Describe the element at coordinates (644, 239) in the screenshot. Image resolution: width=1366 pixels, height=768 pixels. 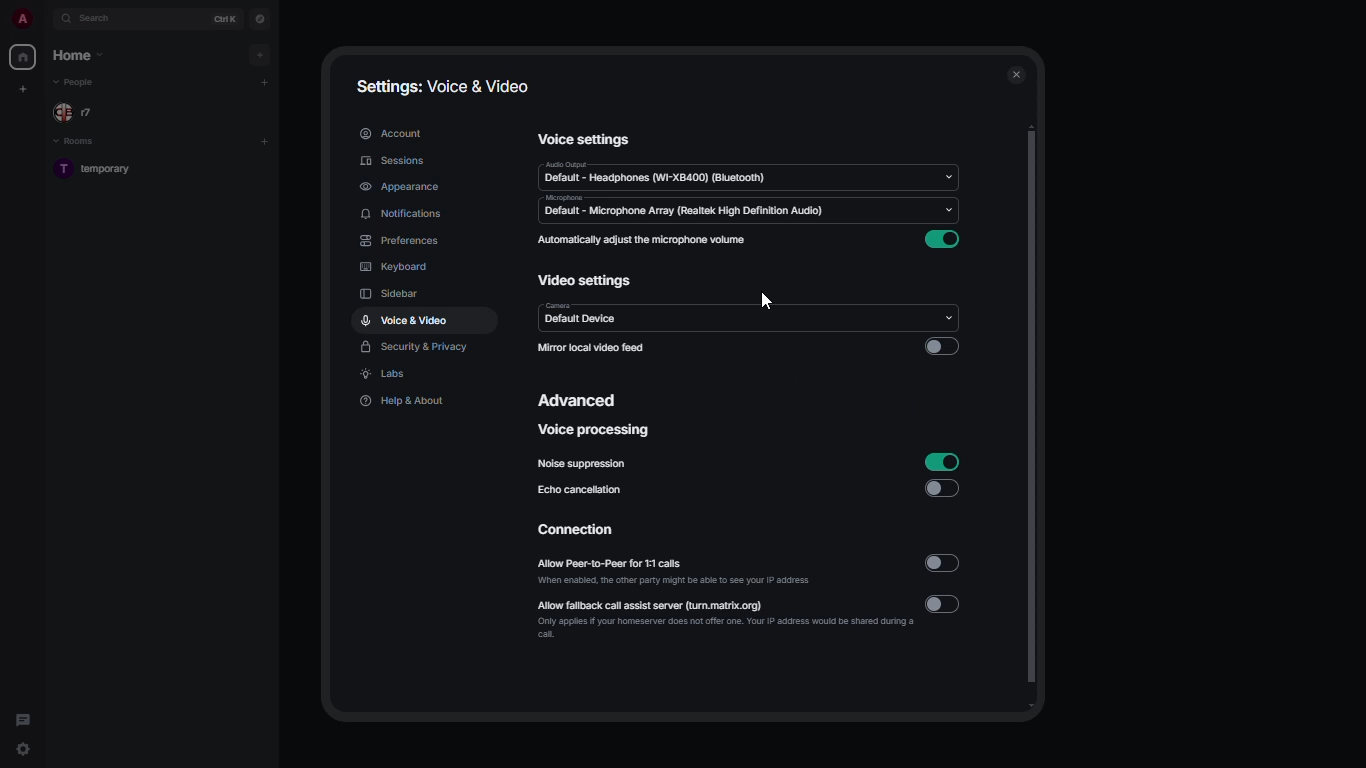
I see `automatically adjust the microphone volume` at that location.